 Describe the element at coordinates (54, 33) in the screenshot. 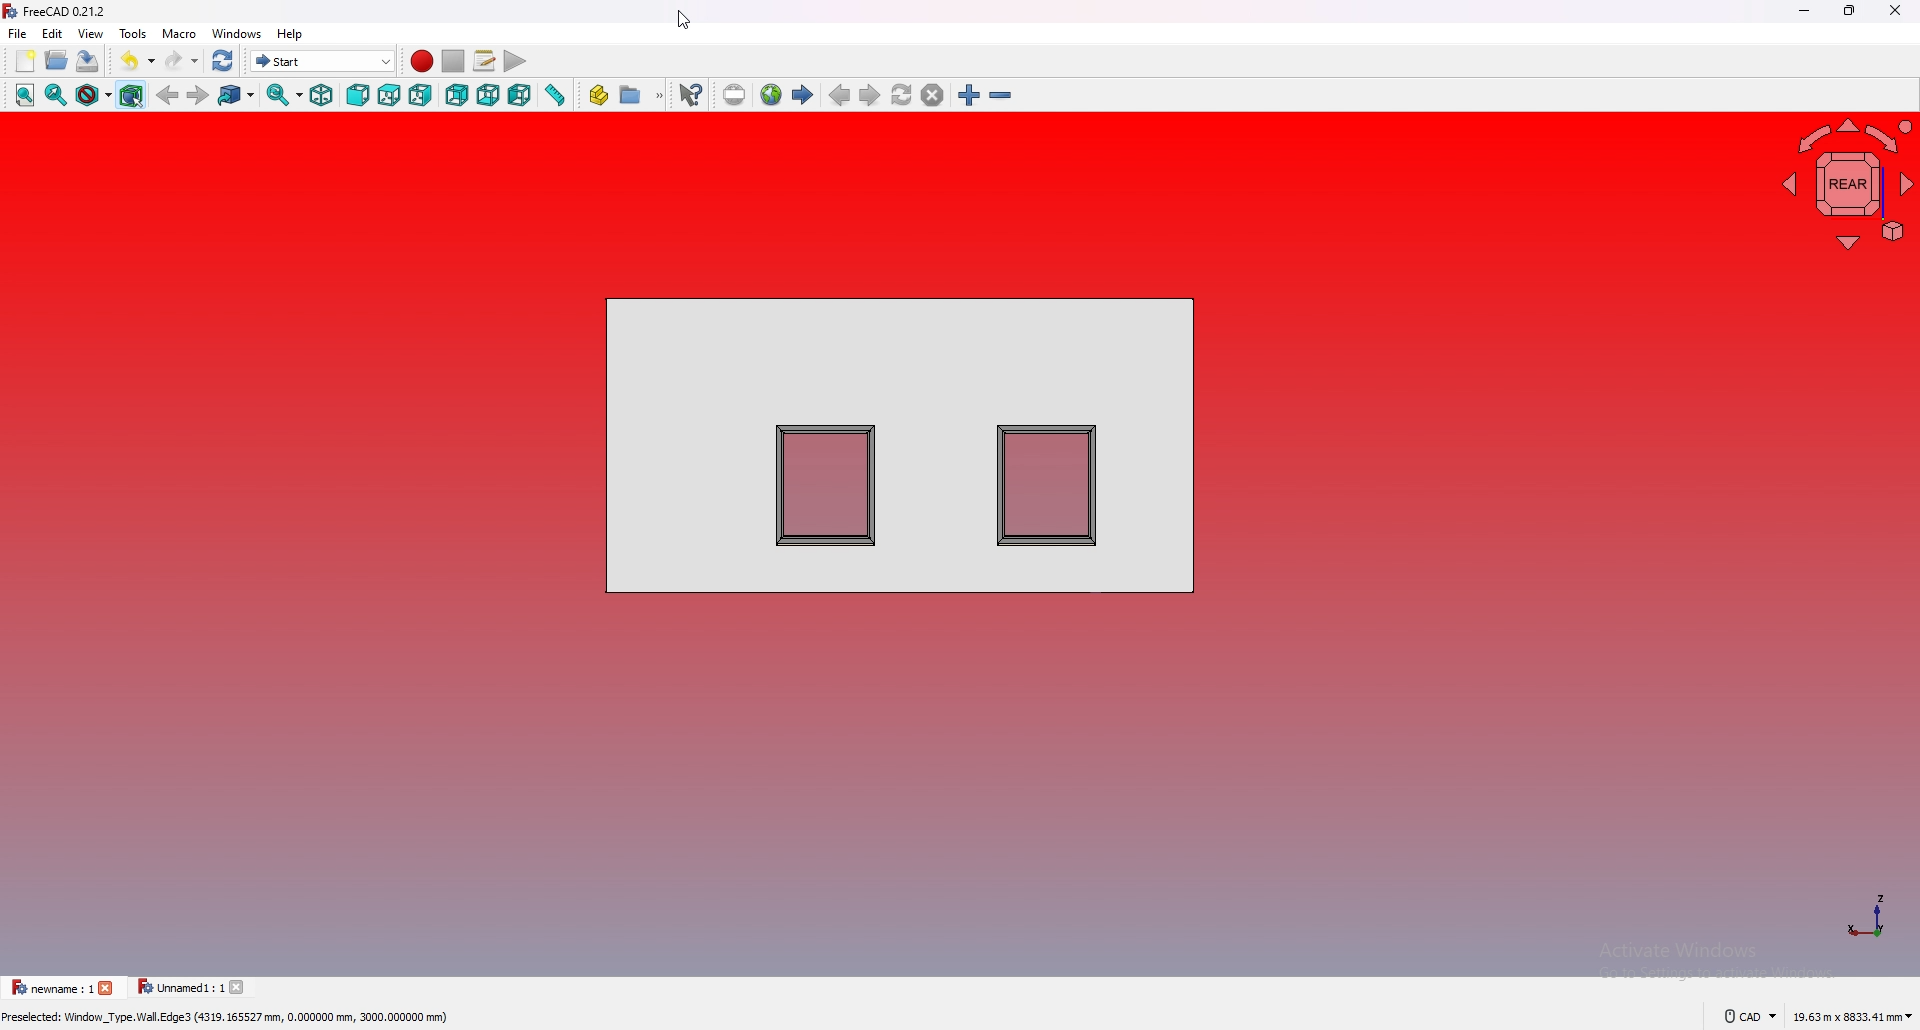

I see `edit` at that location.